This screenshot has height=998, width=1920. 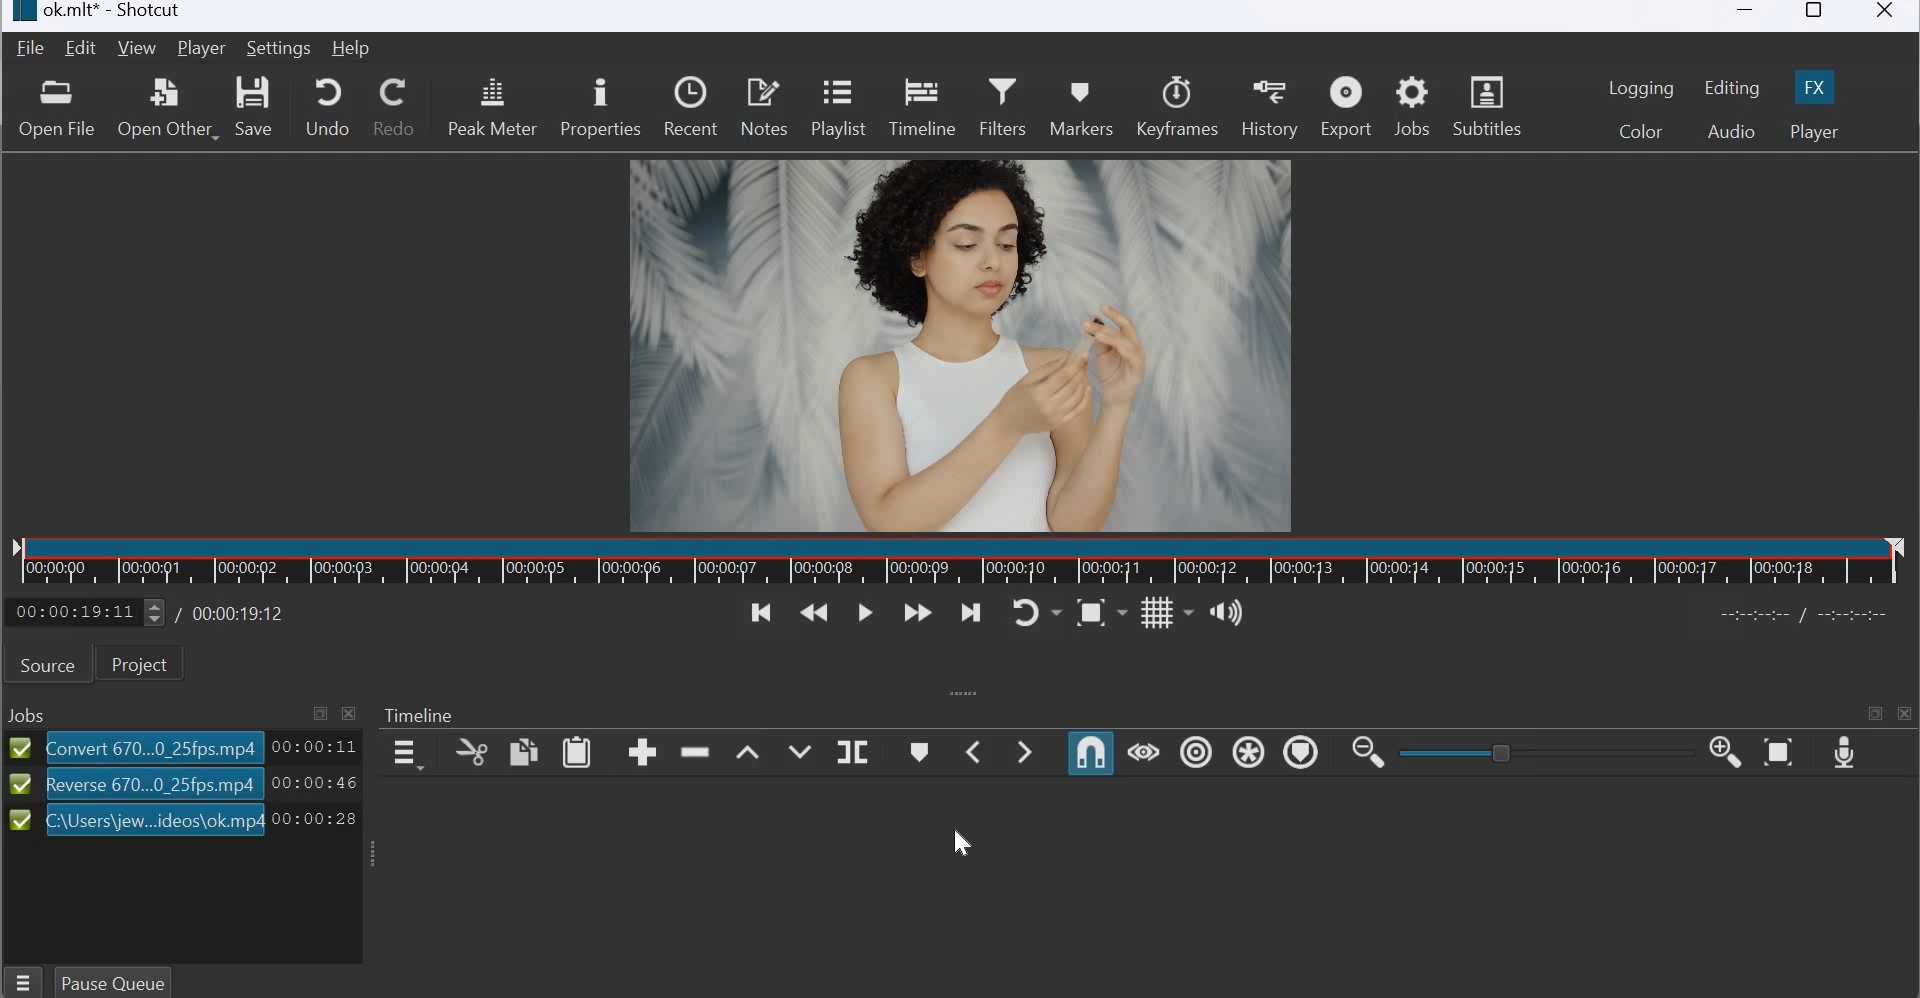 I want to click on Ripple, so click(x=1191, y=752).